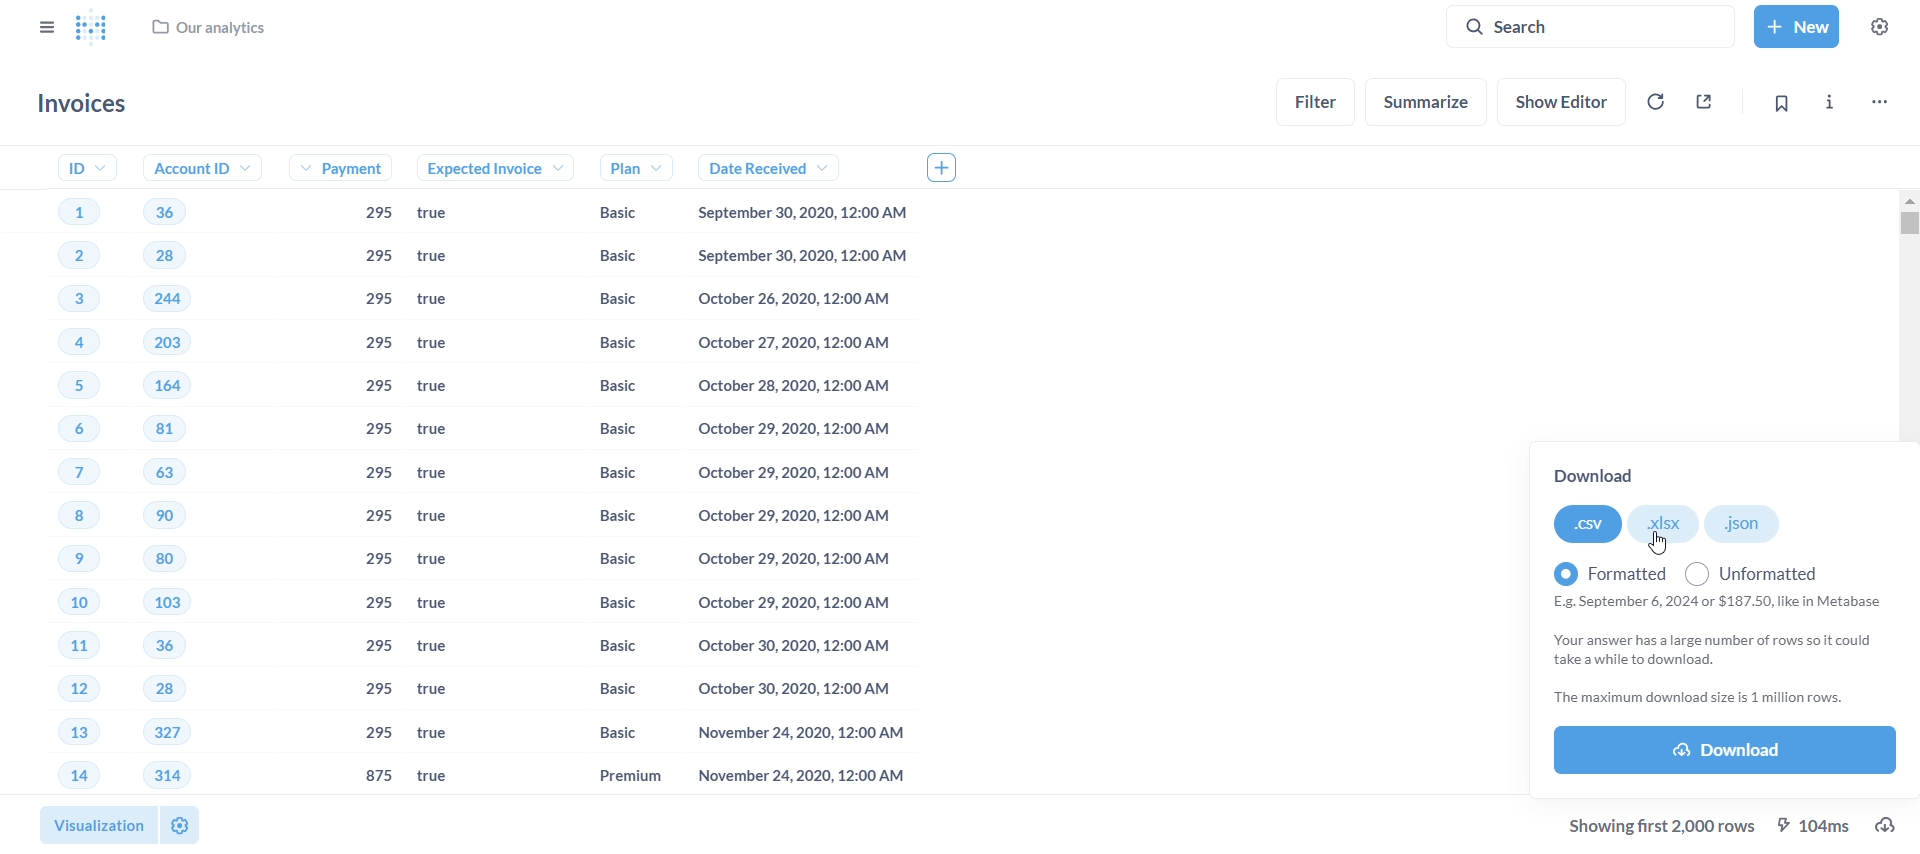 The image size is (1920, 854). Describe the element at coordinates (602, 345) in the screenshot. I see `Basic` at that location.